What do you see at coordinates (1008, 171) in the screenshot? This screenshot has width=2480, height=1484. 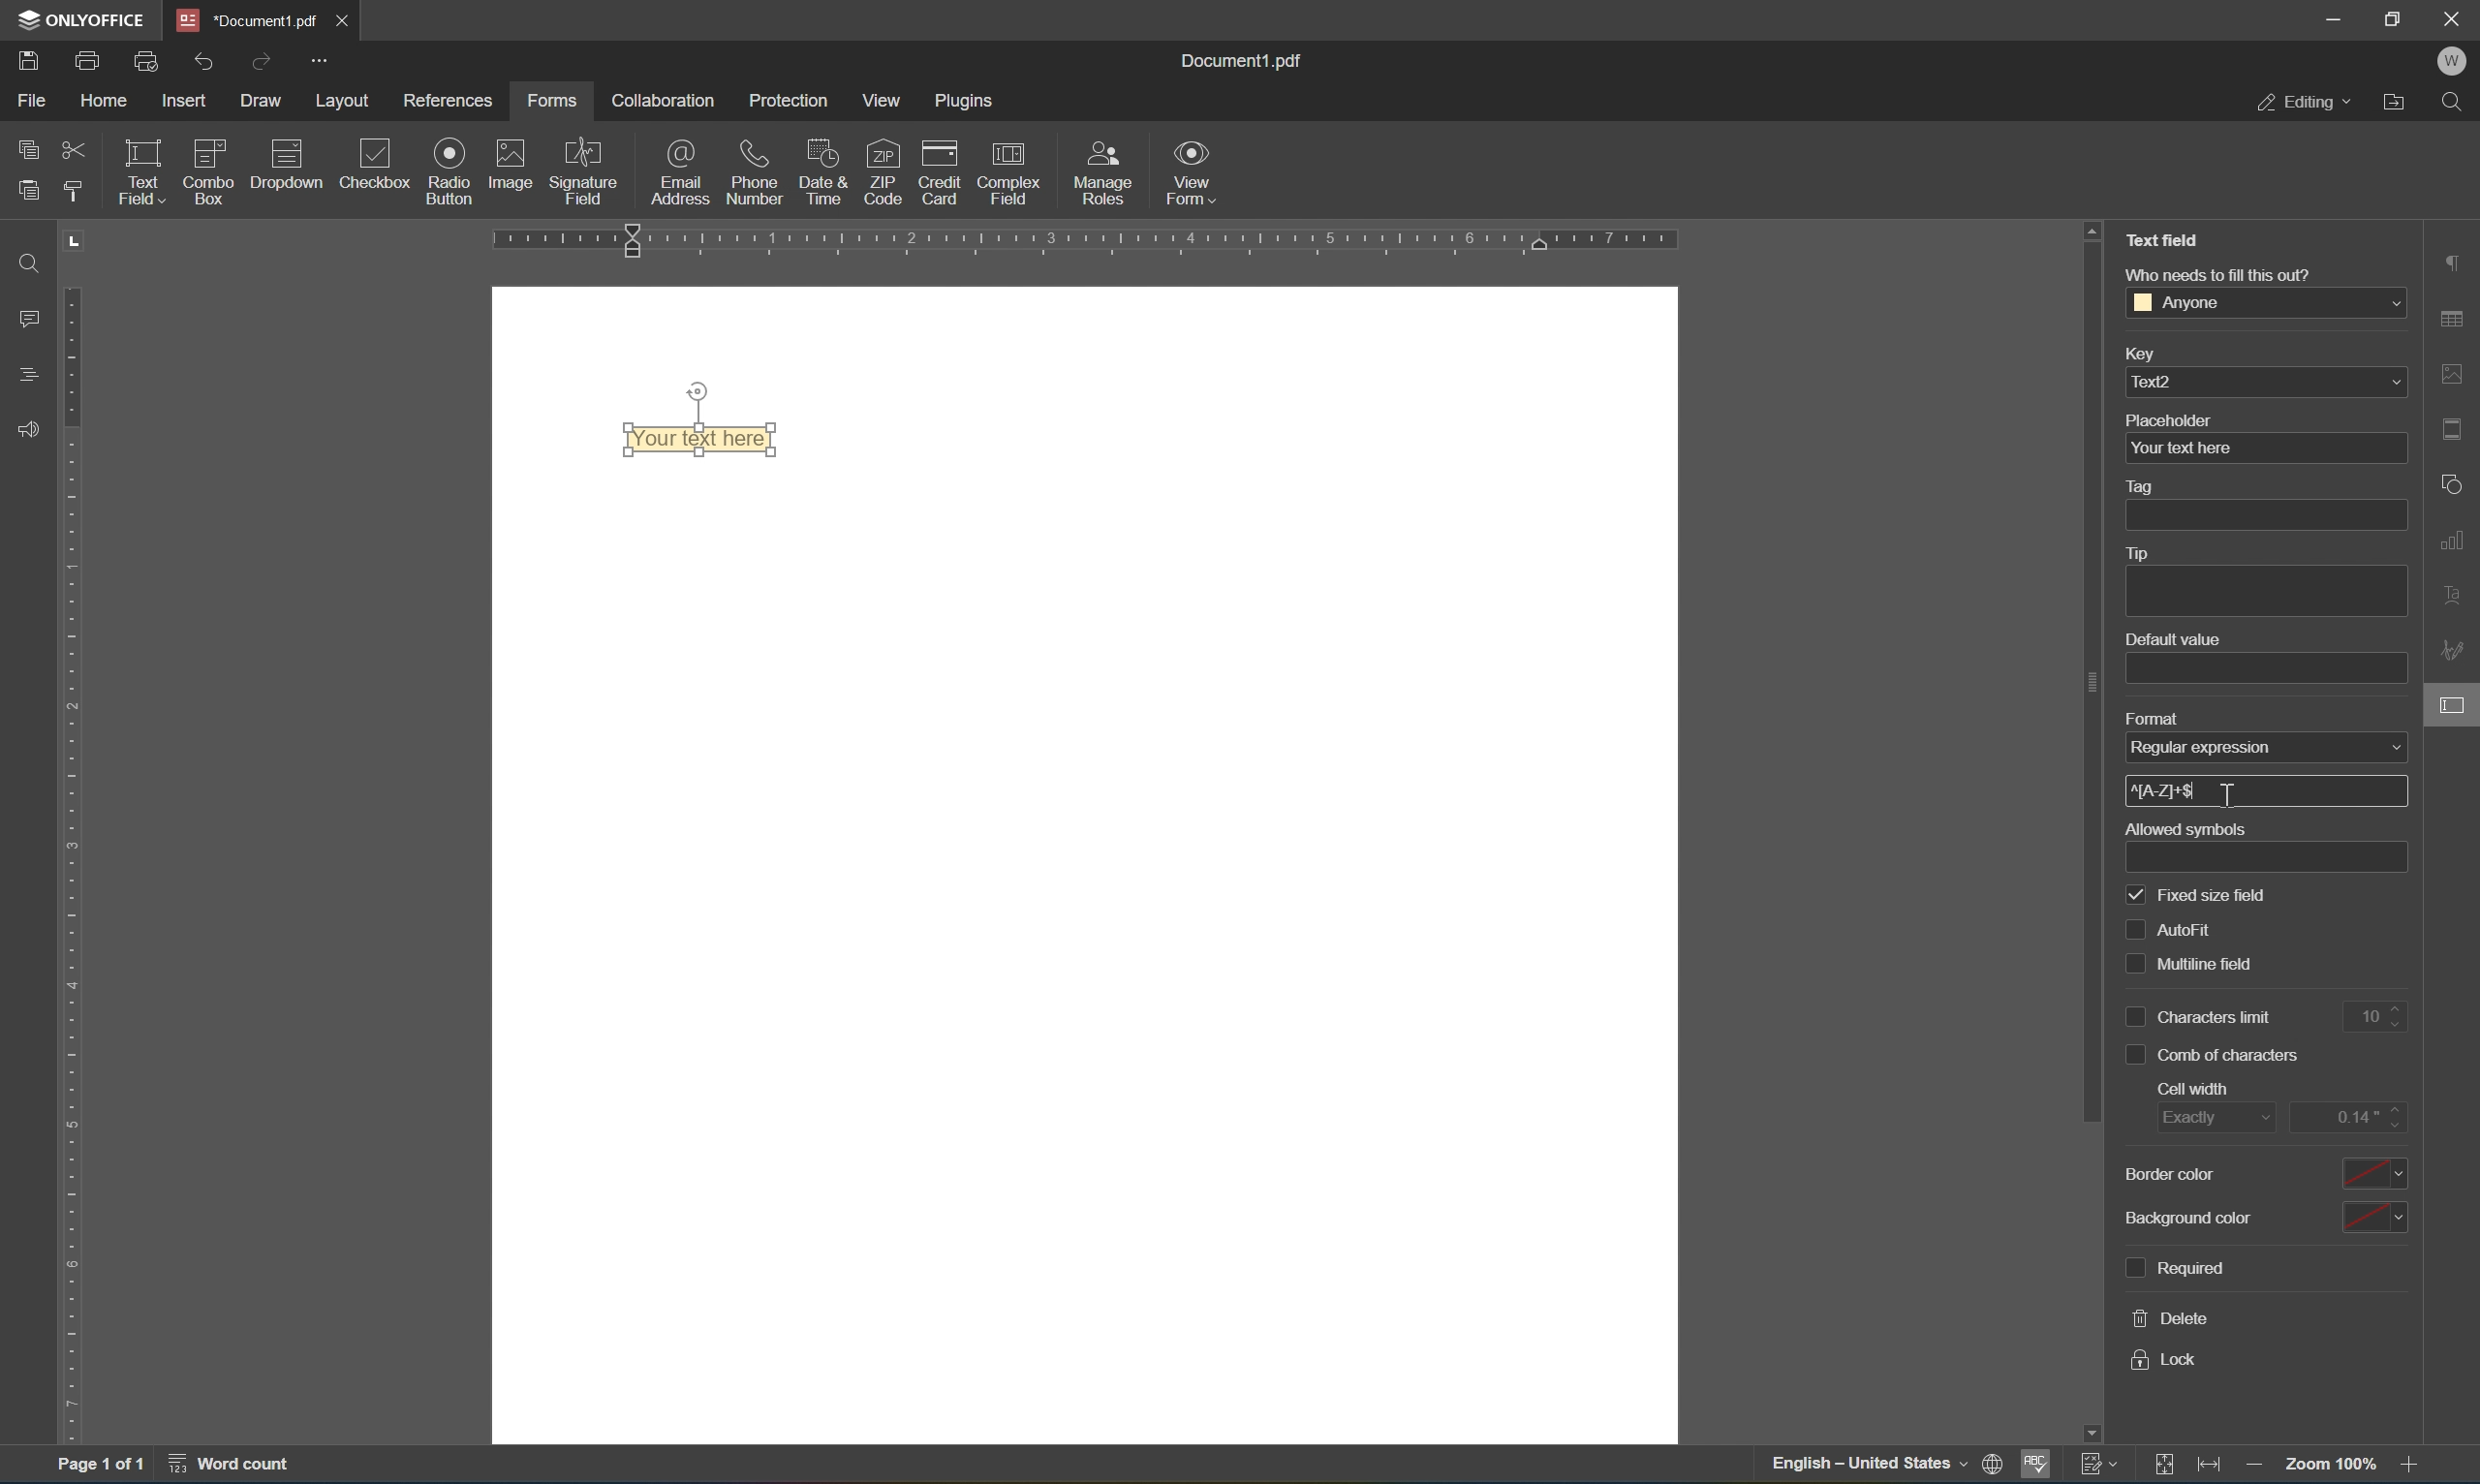 I see `complex field` at bounding box center [1008, 171].